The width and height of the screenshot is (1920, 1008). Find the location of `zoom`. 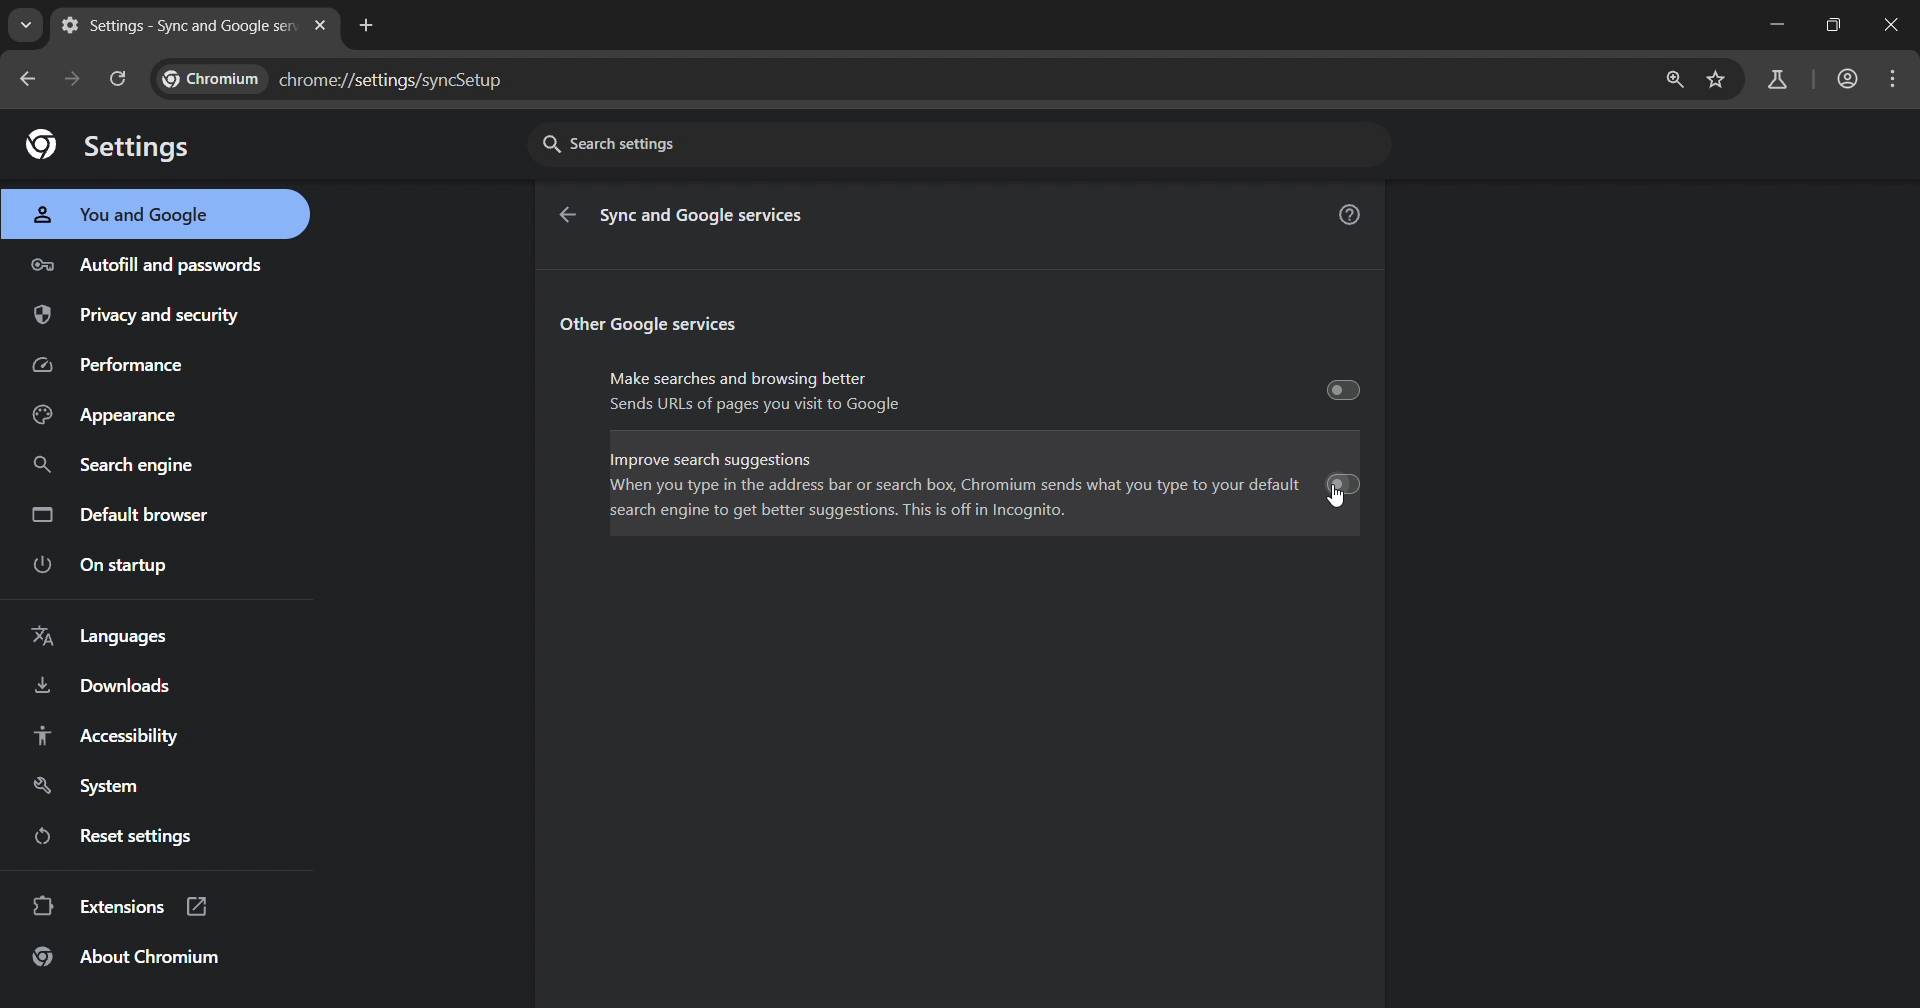

zoom is located at coordinates (1673, 78).